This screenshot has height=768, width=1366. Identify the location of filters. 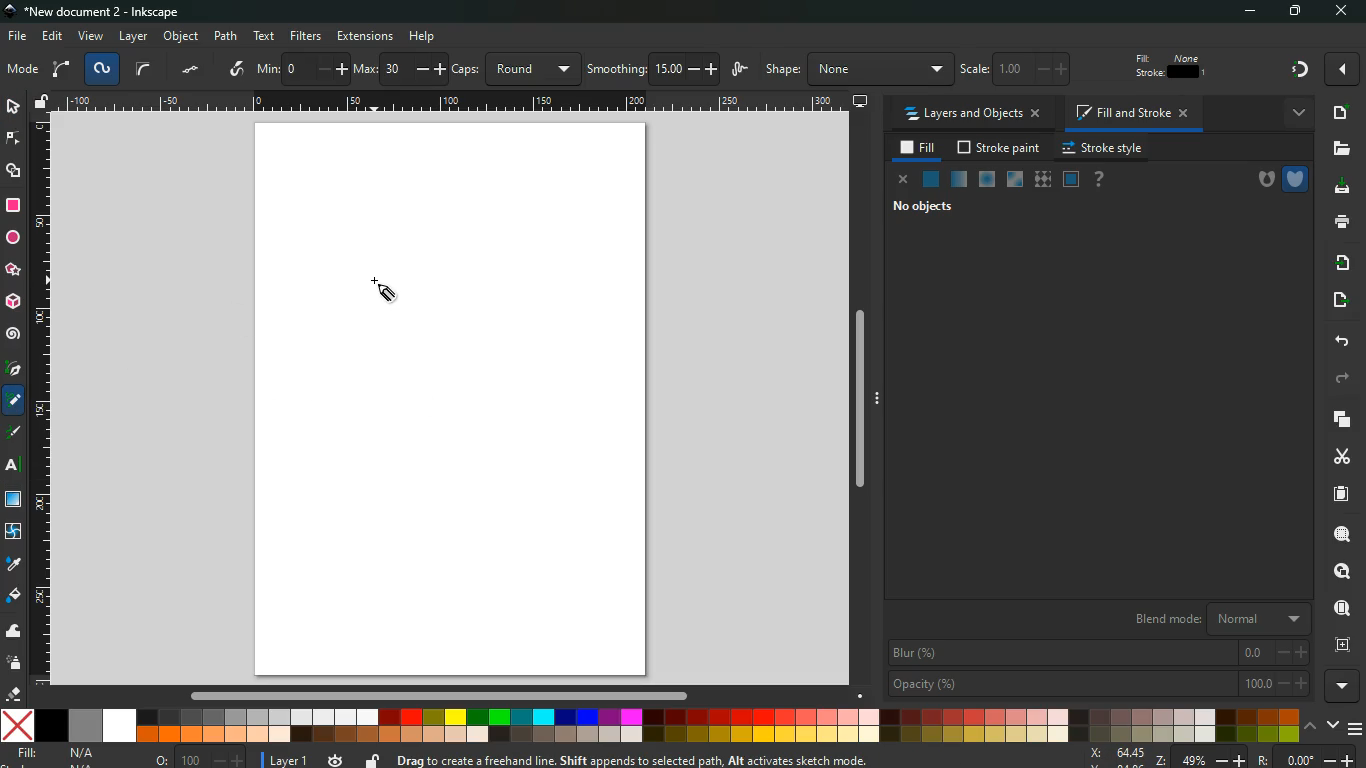
(305, 36).